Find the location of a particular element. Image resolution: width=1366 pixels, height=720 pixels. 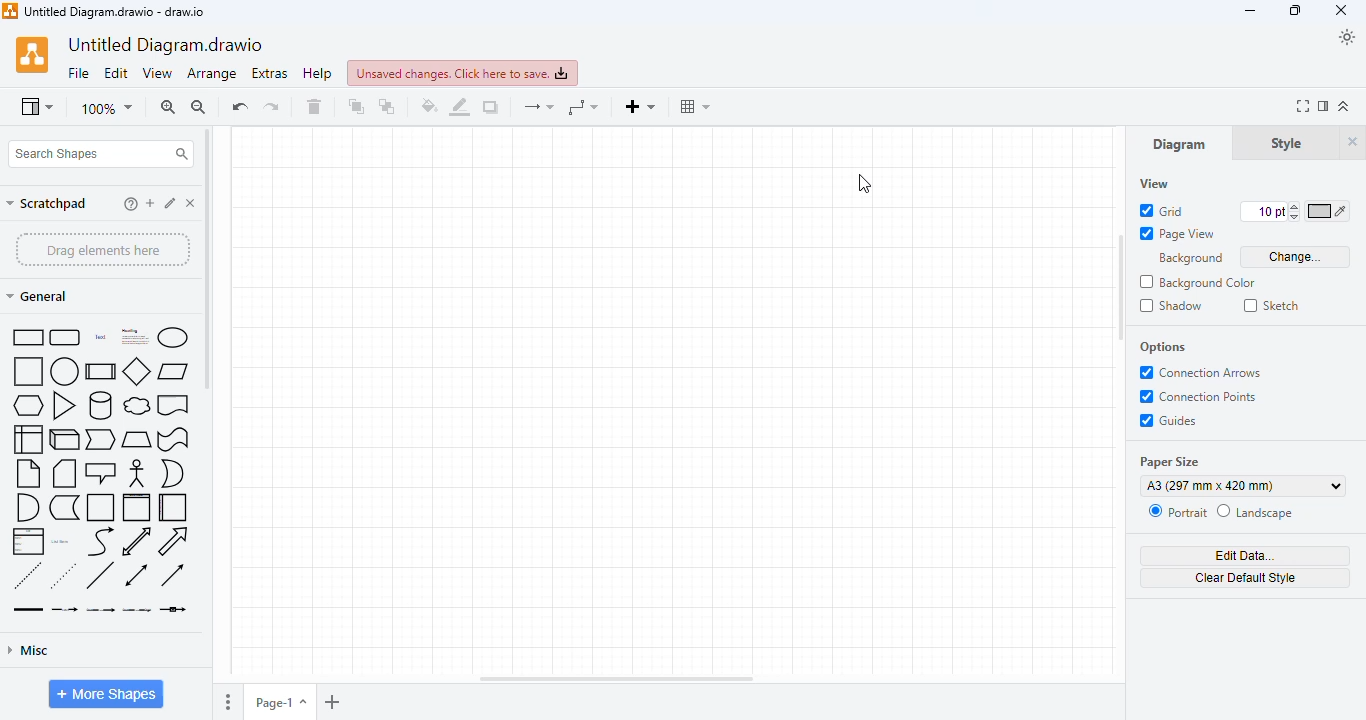

maximize is located at coordinates (1296, 11).